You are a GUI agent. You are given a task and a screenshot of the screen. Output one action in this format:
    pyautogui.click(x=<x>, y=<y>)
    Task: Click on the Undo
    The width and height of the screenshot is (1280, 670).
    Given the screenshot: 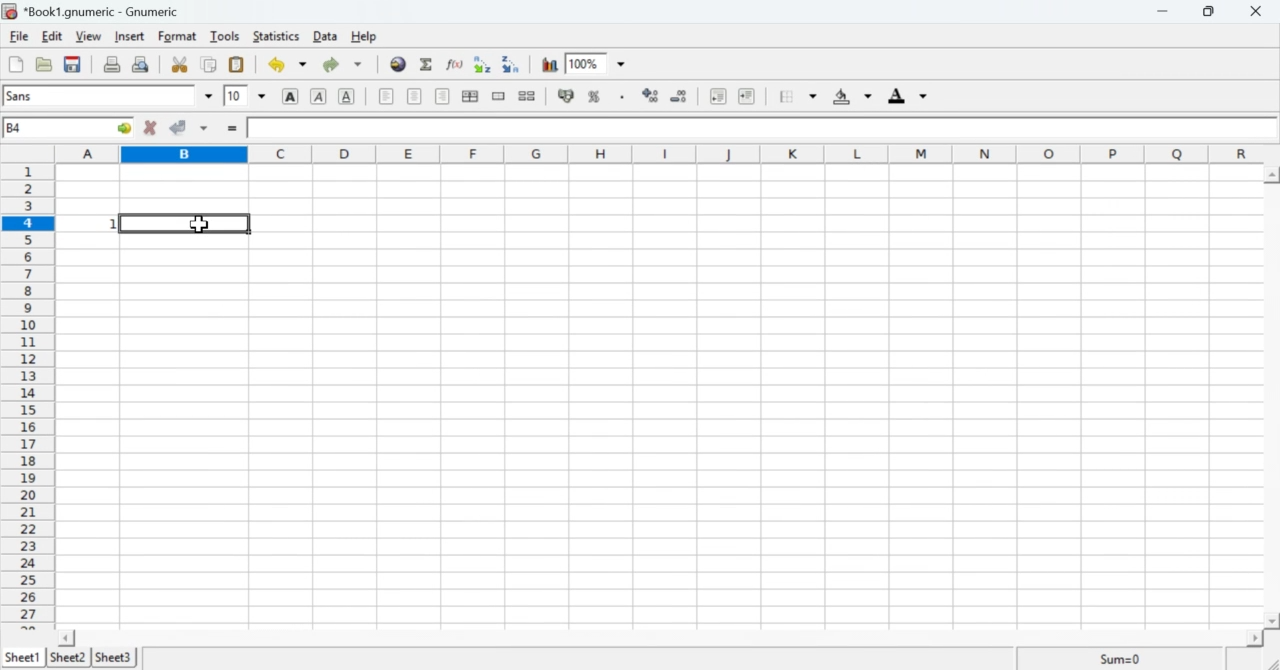 What is the action you would take?
    pyautogui.click(x=289, y=64)
    